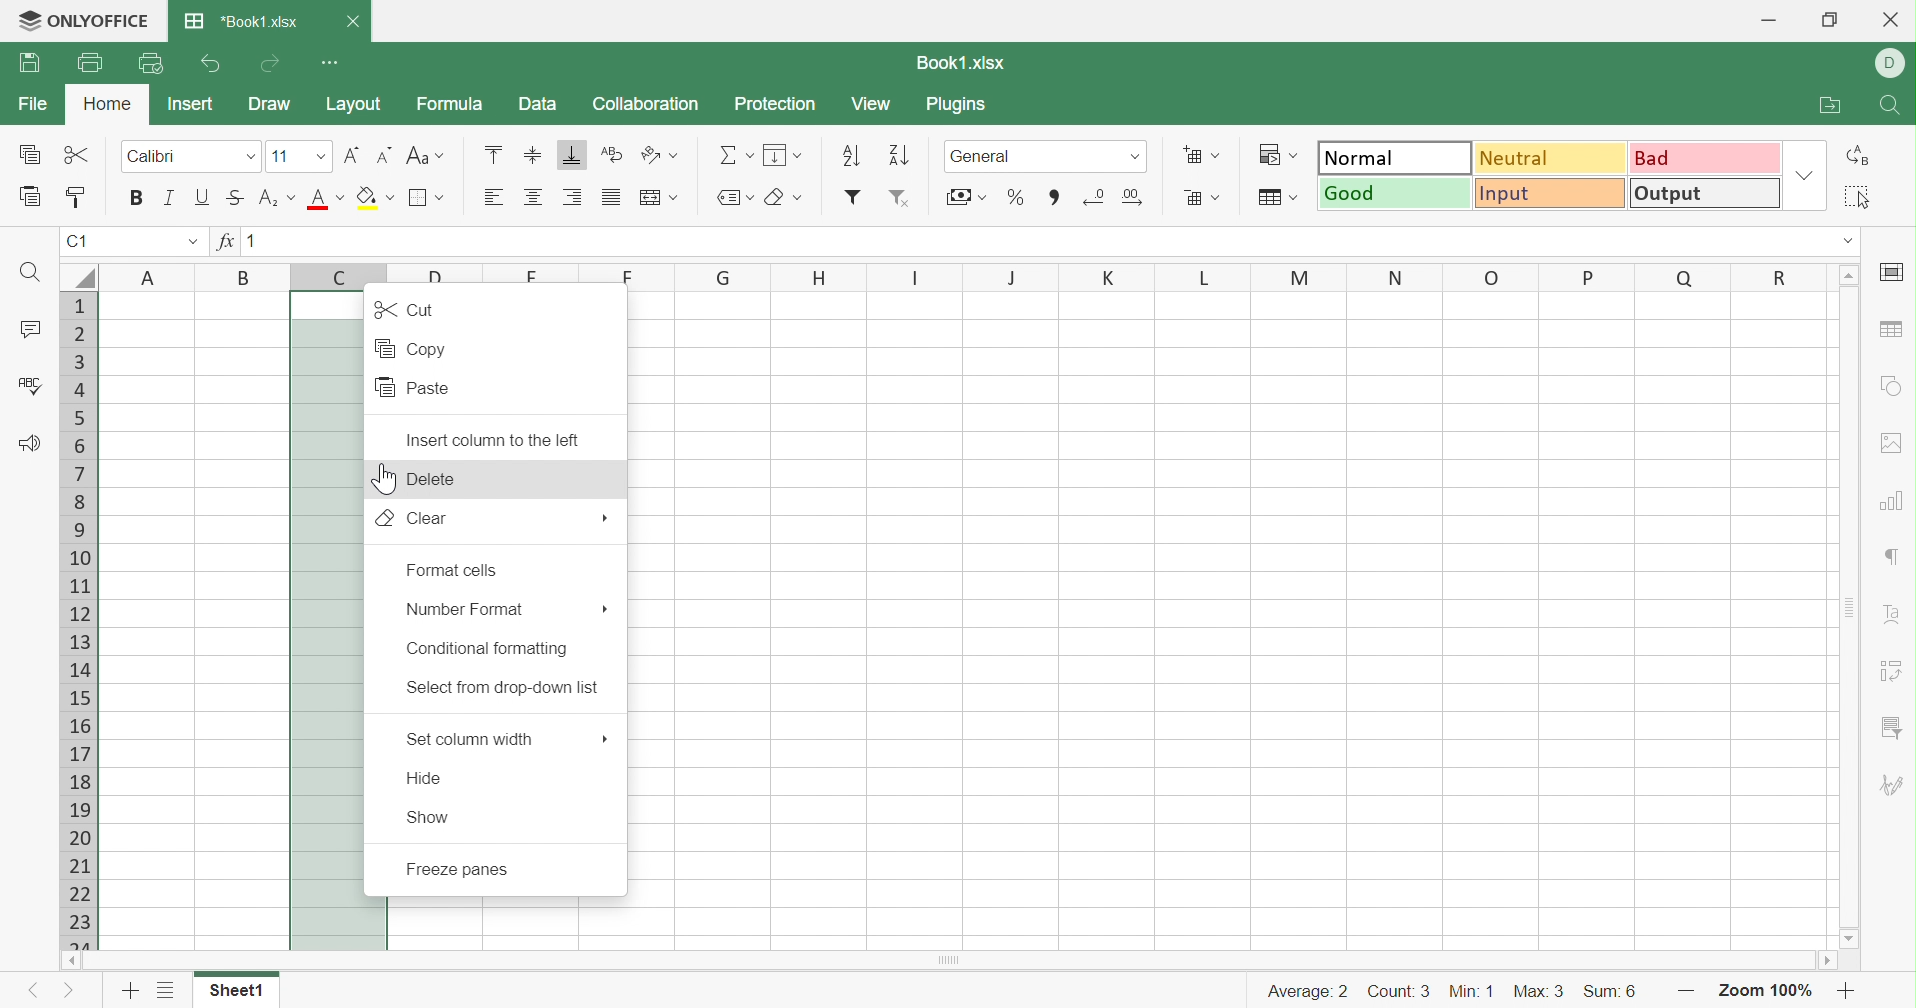  What do you see at coordinates (30, 330) in the screenshot?
I see `Comments` at bounding box center [30, 330].